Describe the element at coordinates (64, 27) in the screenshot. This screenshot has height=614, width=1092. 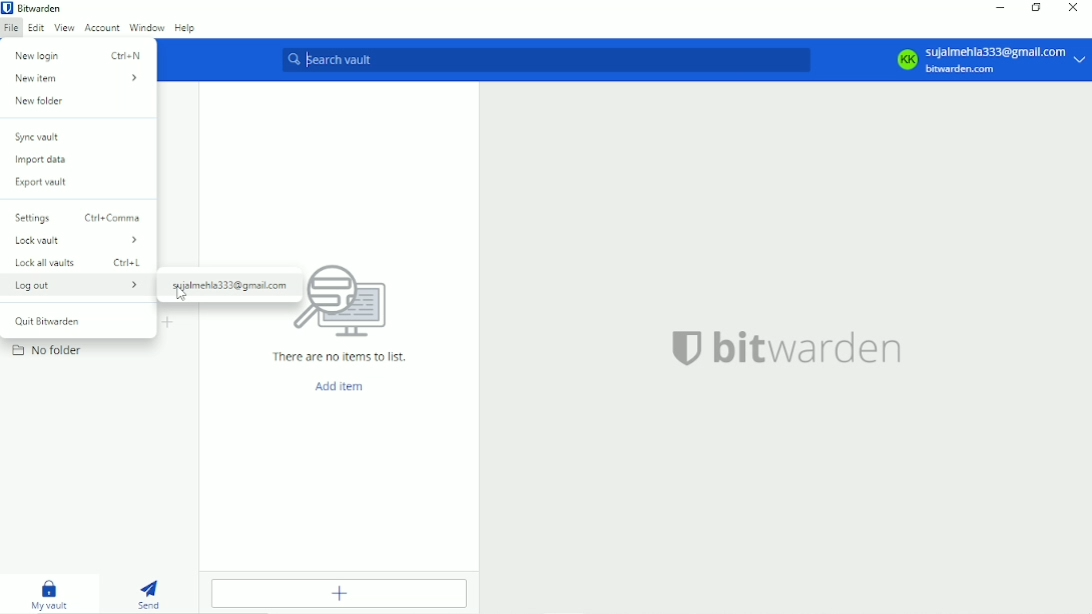
I see `View` at that location.